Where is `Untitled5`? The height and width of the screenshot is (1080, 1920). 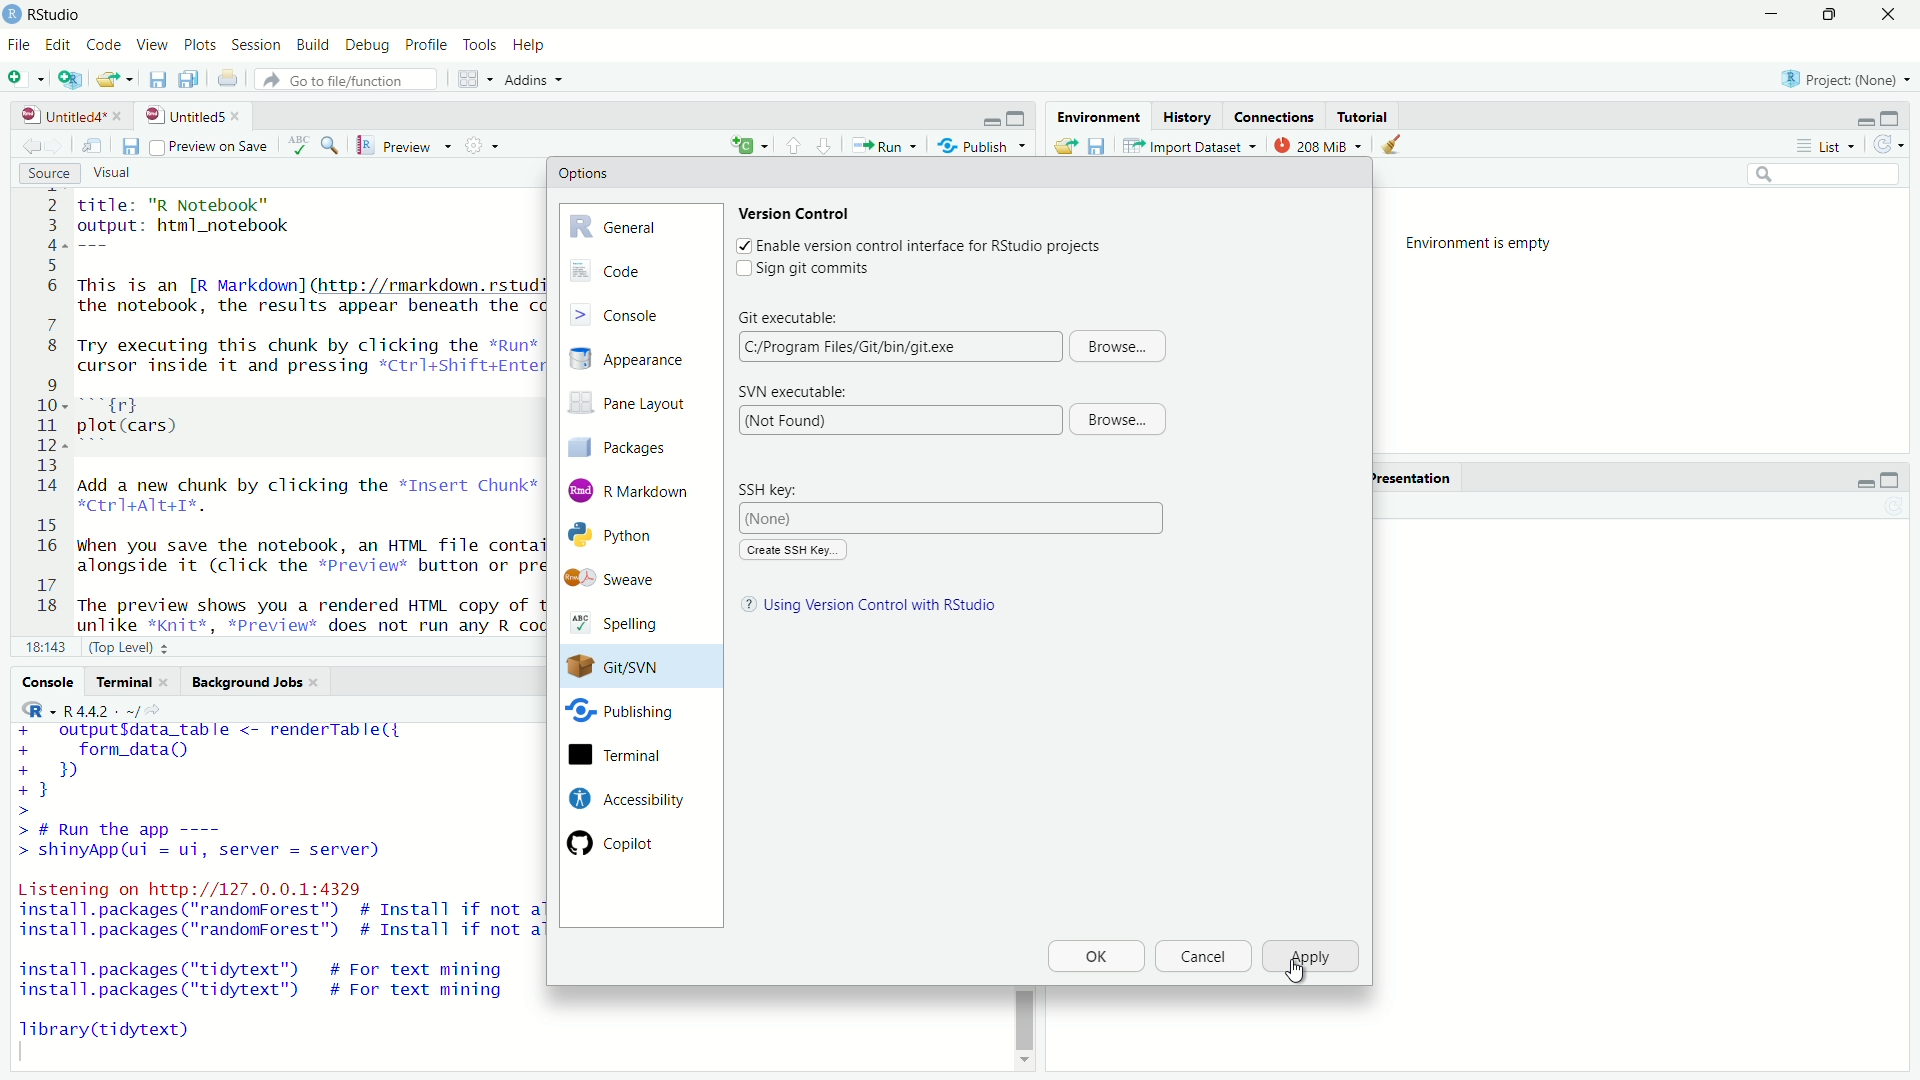
Untitled5 is located at coordinates (182, 116).